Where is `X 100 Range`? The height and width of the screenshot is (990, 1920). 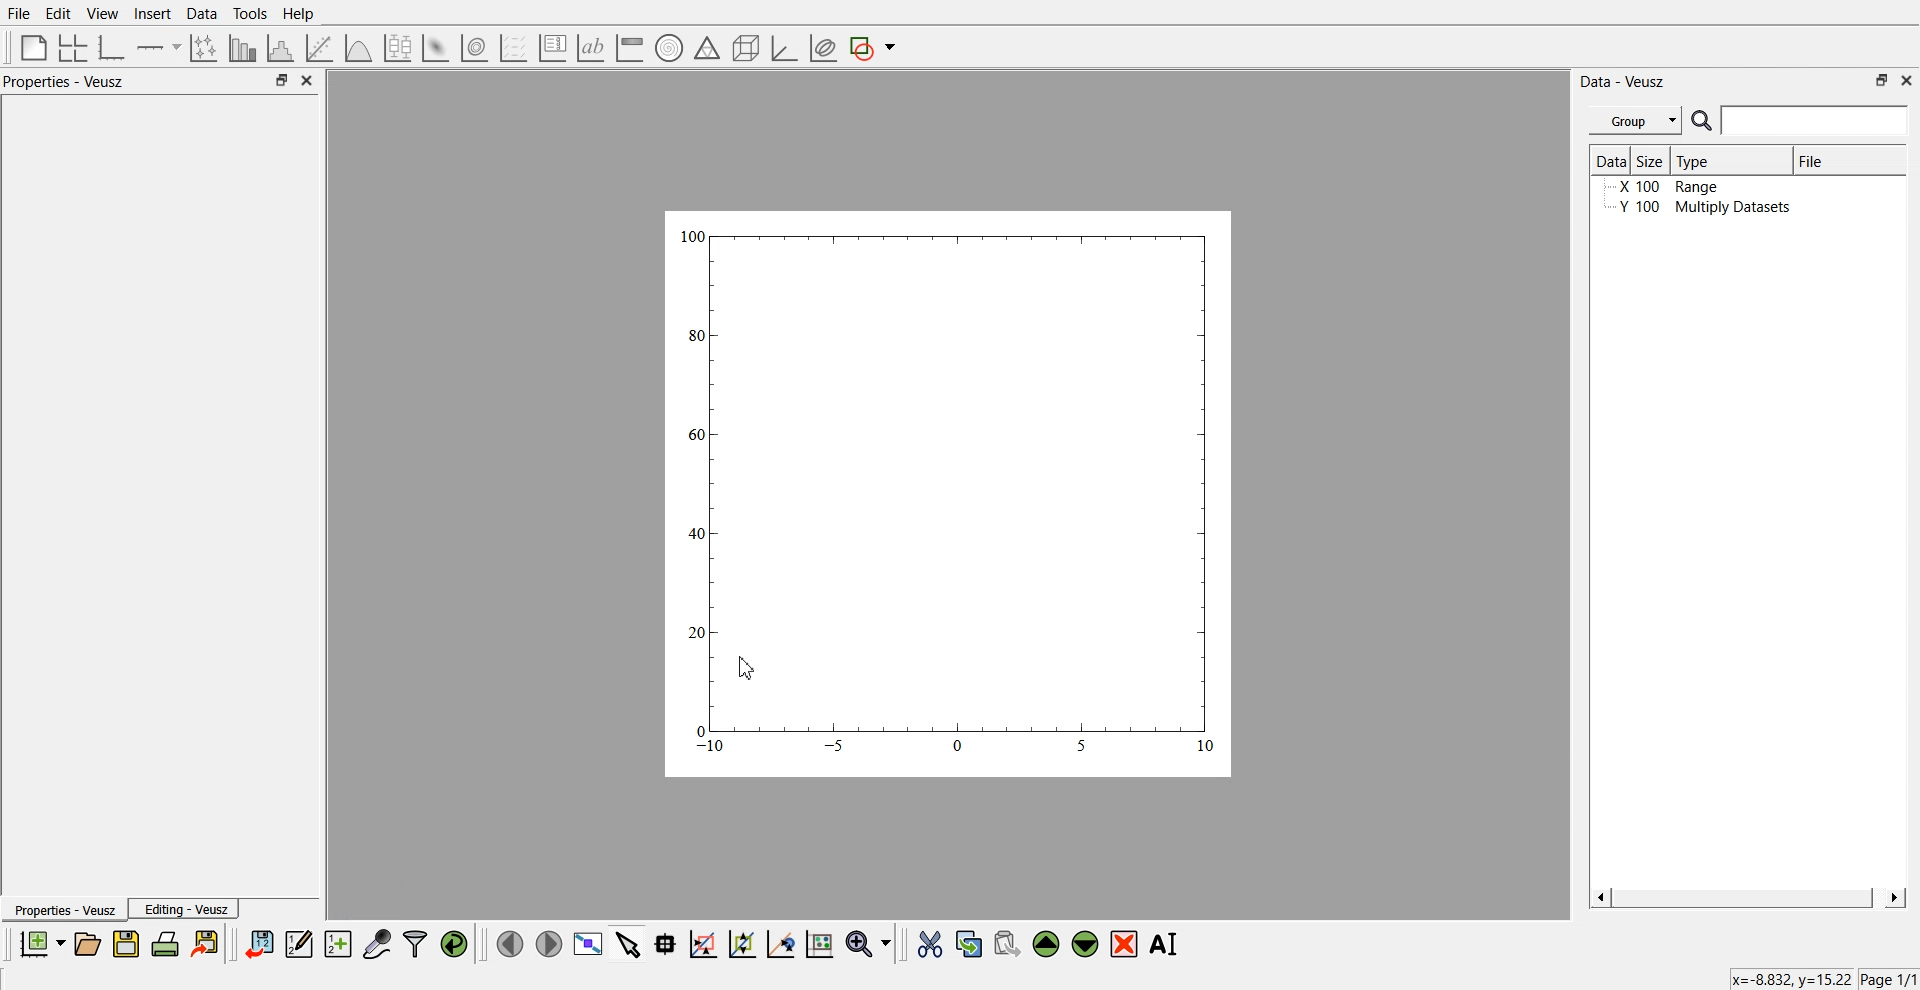 X 100 Range is located at coordinates (1673, 189).